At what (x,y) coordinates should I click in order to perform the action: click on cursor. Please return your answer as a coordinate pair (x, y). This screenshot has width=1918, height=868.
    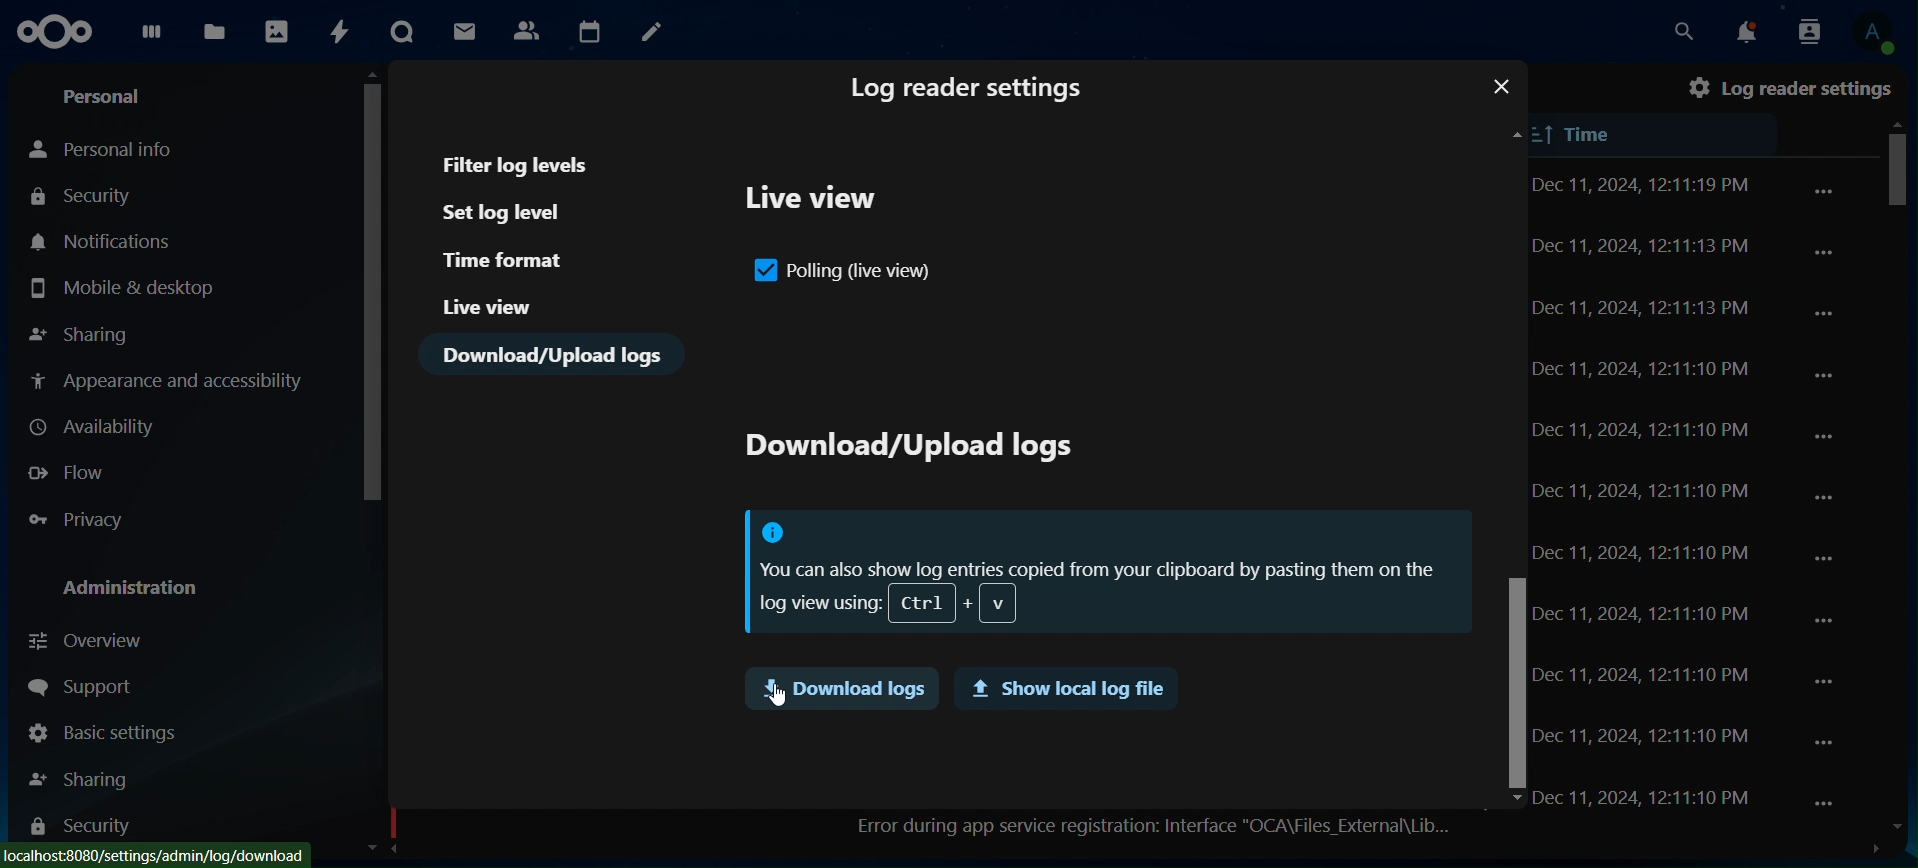
    Looking at the image, I should click on (779, 694).